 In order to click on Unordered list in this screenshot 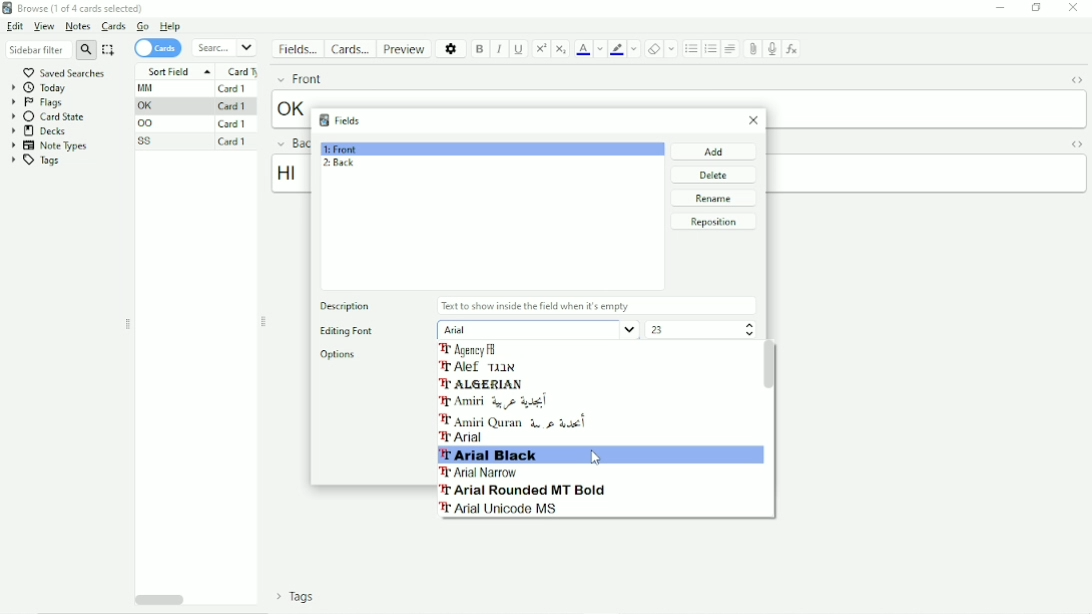, I will do `click(691, 49)`.